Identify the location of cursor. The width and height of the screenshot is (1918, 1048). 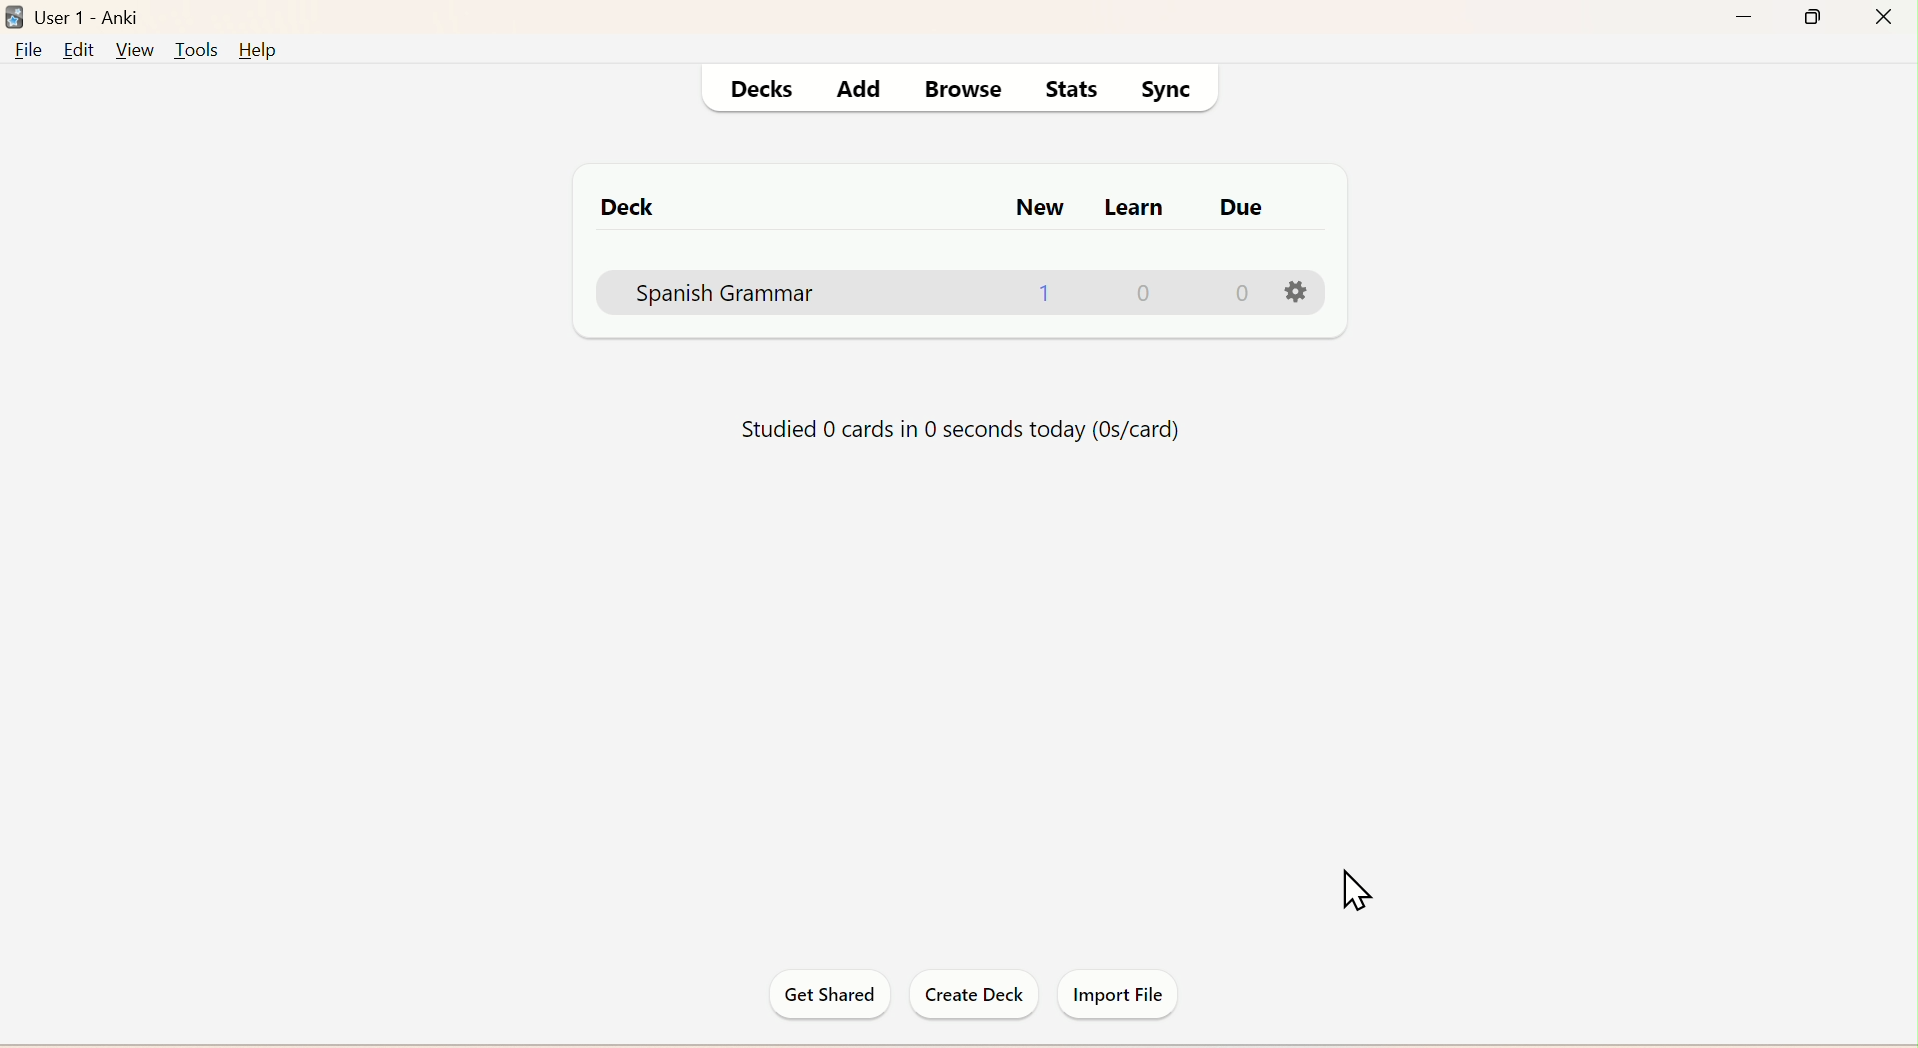
(1358, 888).